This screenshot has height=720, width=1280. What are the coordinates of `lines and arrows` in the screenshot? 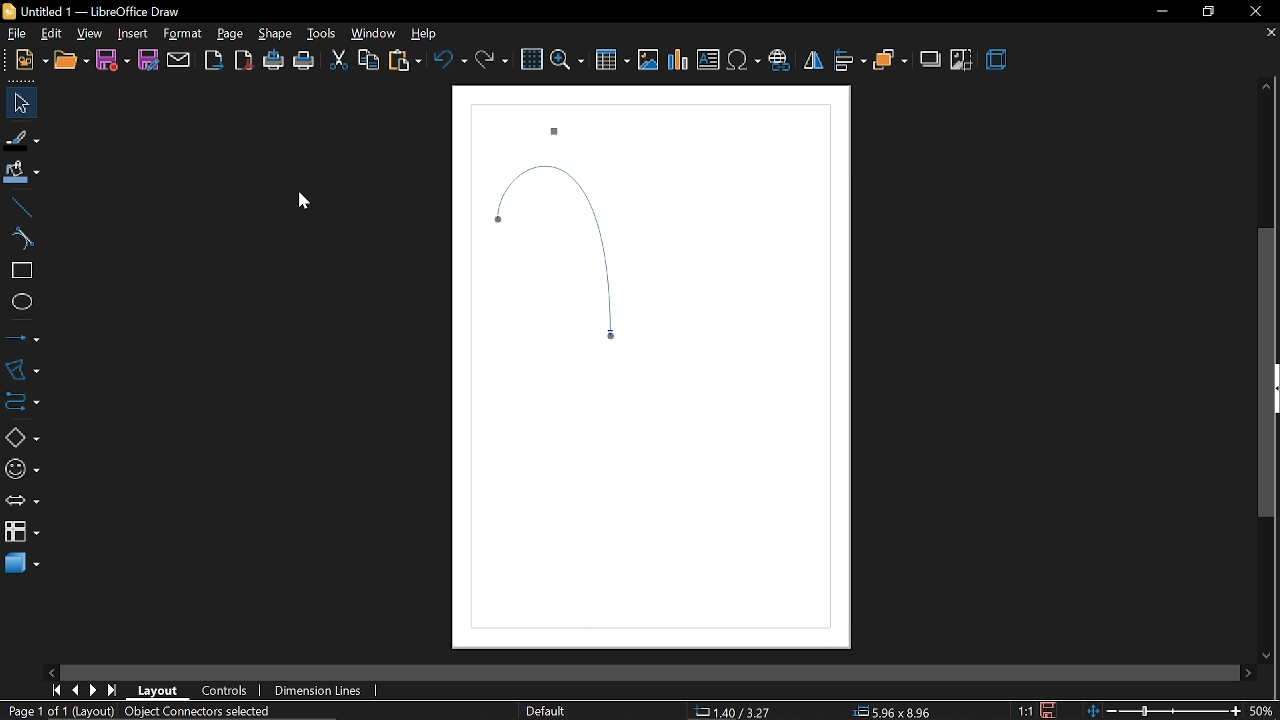 It's located at (22, 337).